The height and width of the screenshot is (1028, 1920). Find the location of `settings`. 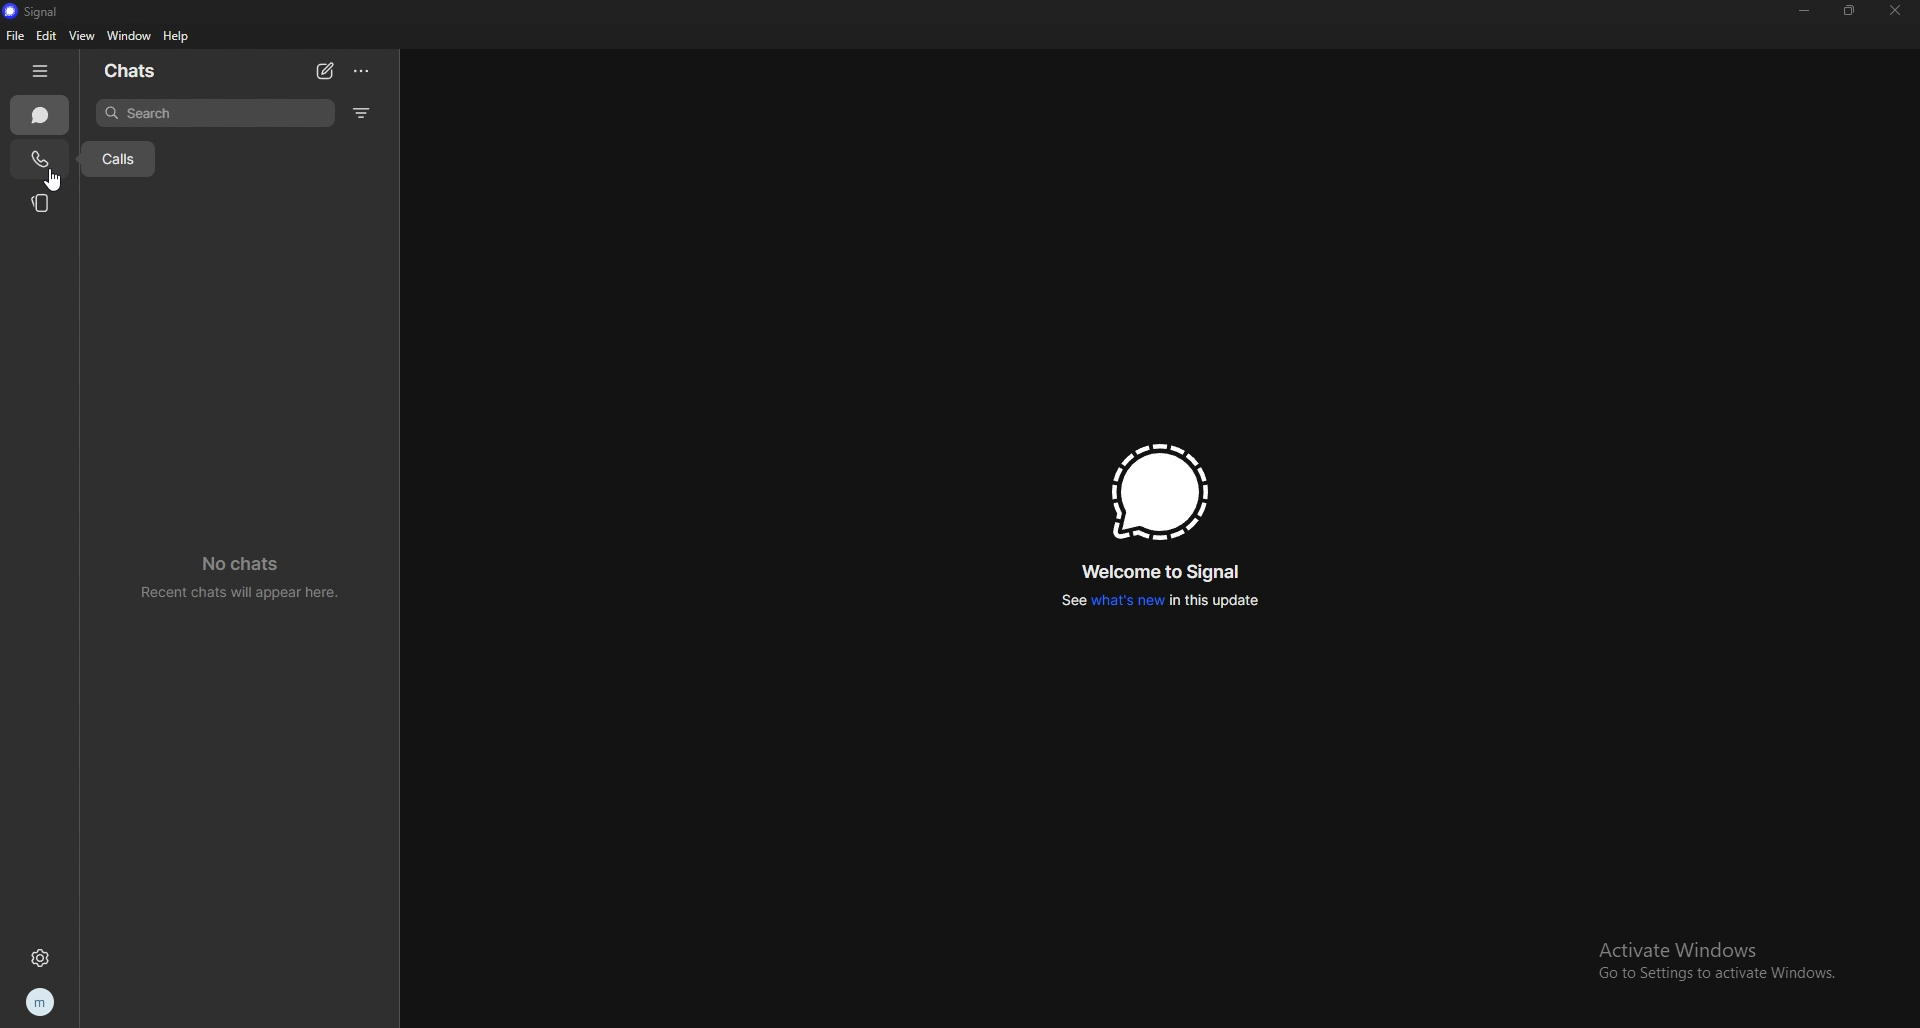

settings is located at coordinates (40, 957).